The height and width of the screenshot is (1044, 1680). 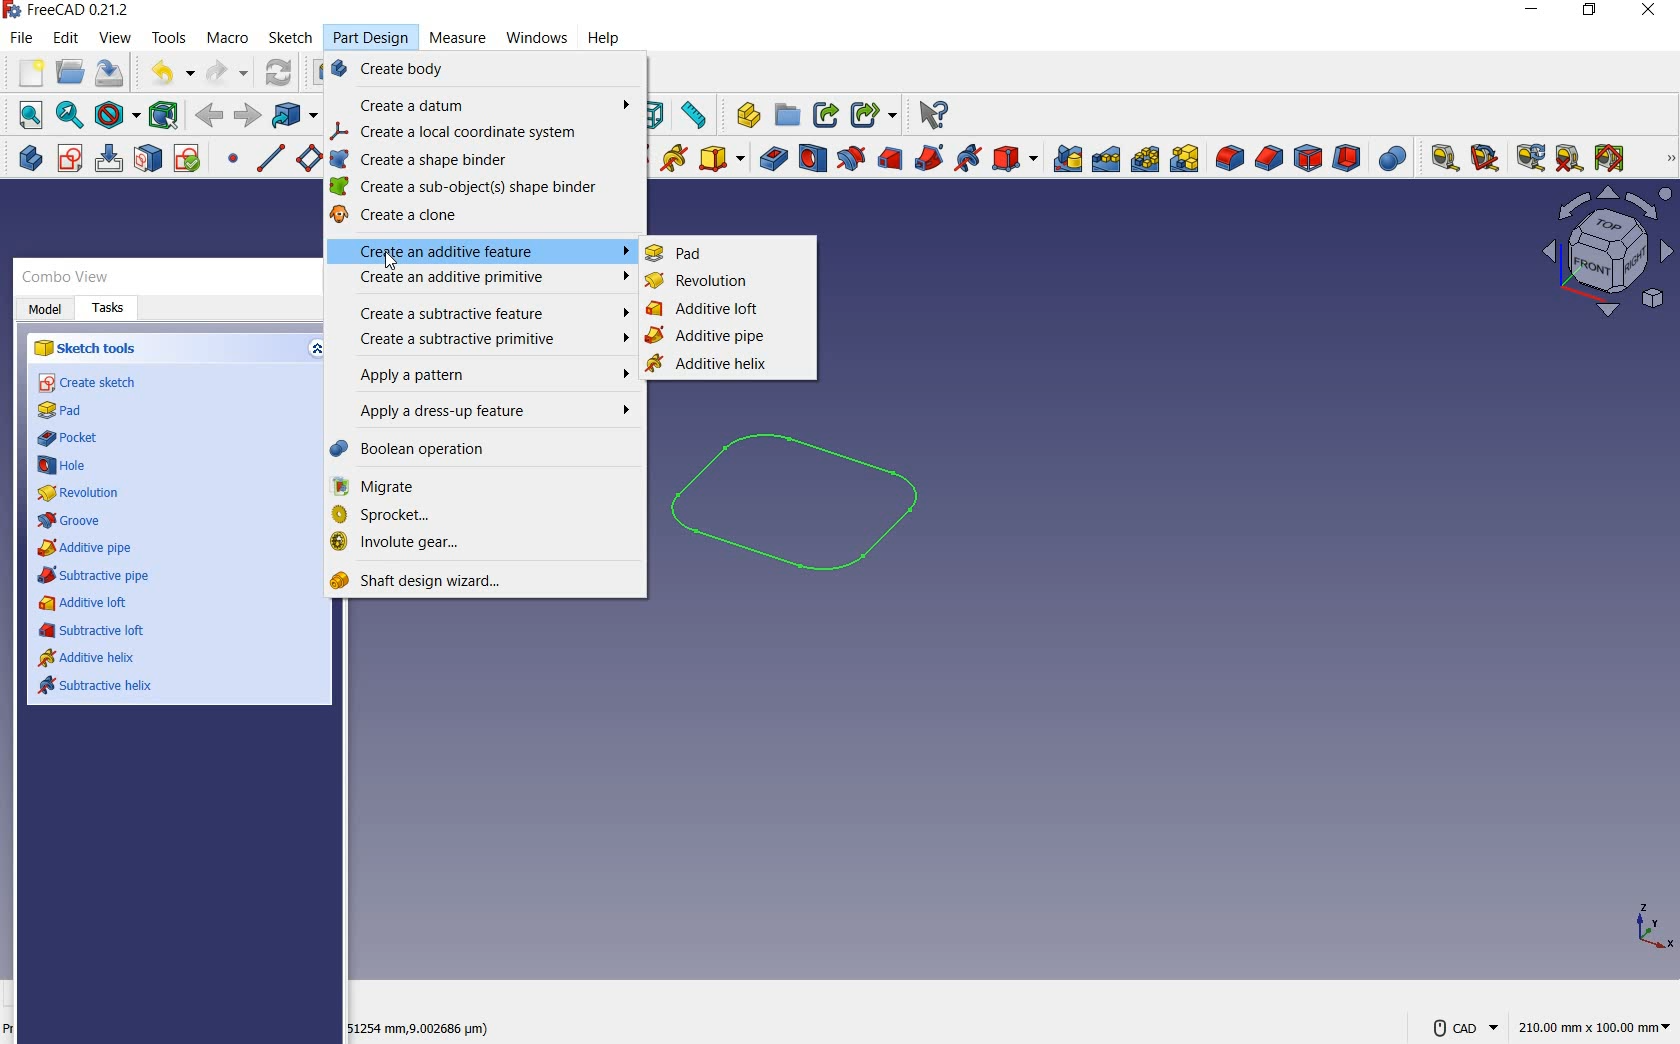 What do you see at coordinates (718, 364) in the screenshot?
I see `additive helix` at bounding box center [718, 364].